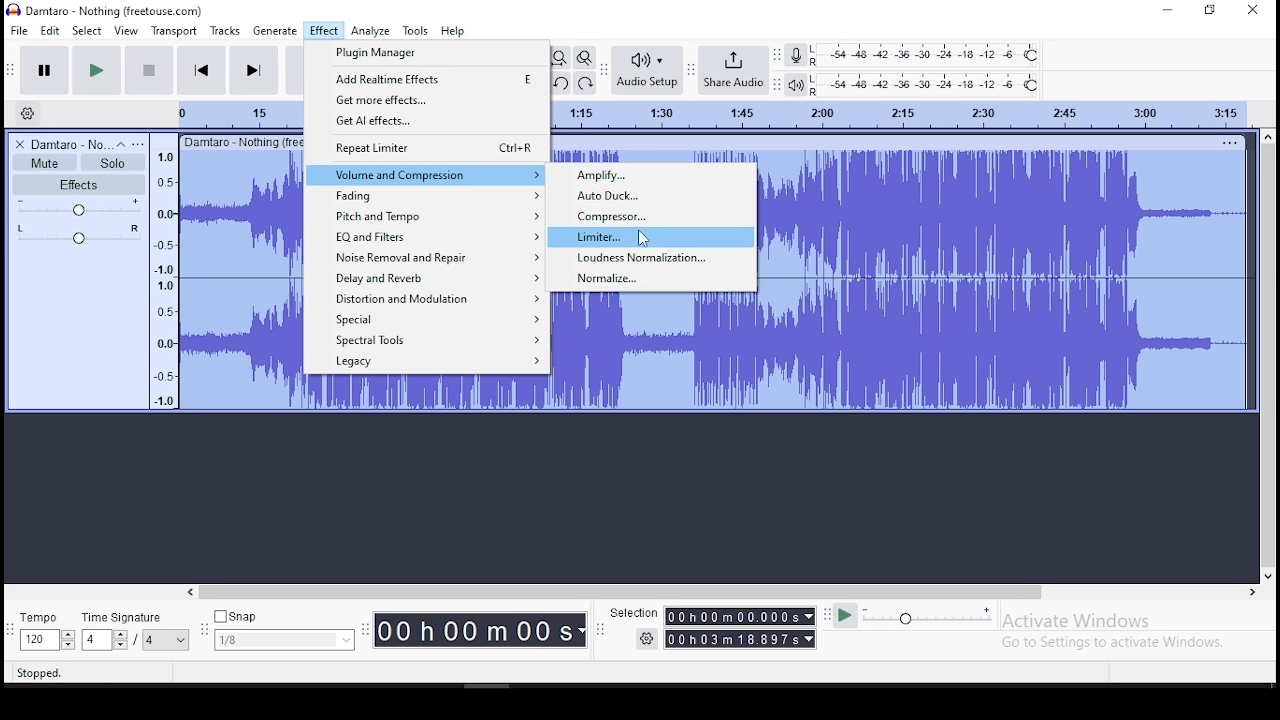 This screenshot has height=720, width=1280. Describe the element at coordinates (740, 616) in the screenshot. I see `00 h 00 m 00.000 s` at that location.